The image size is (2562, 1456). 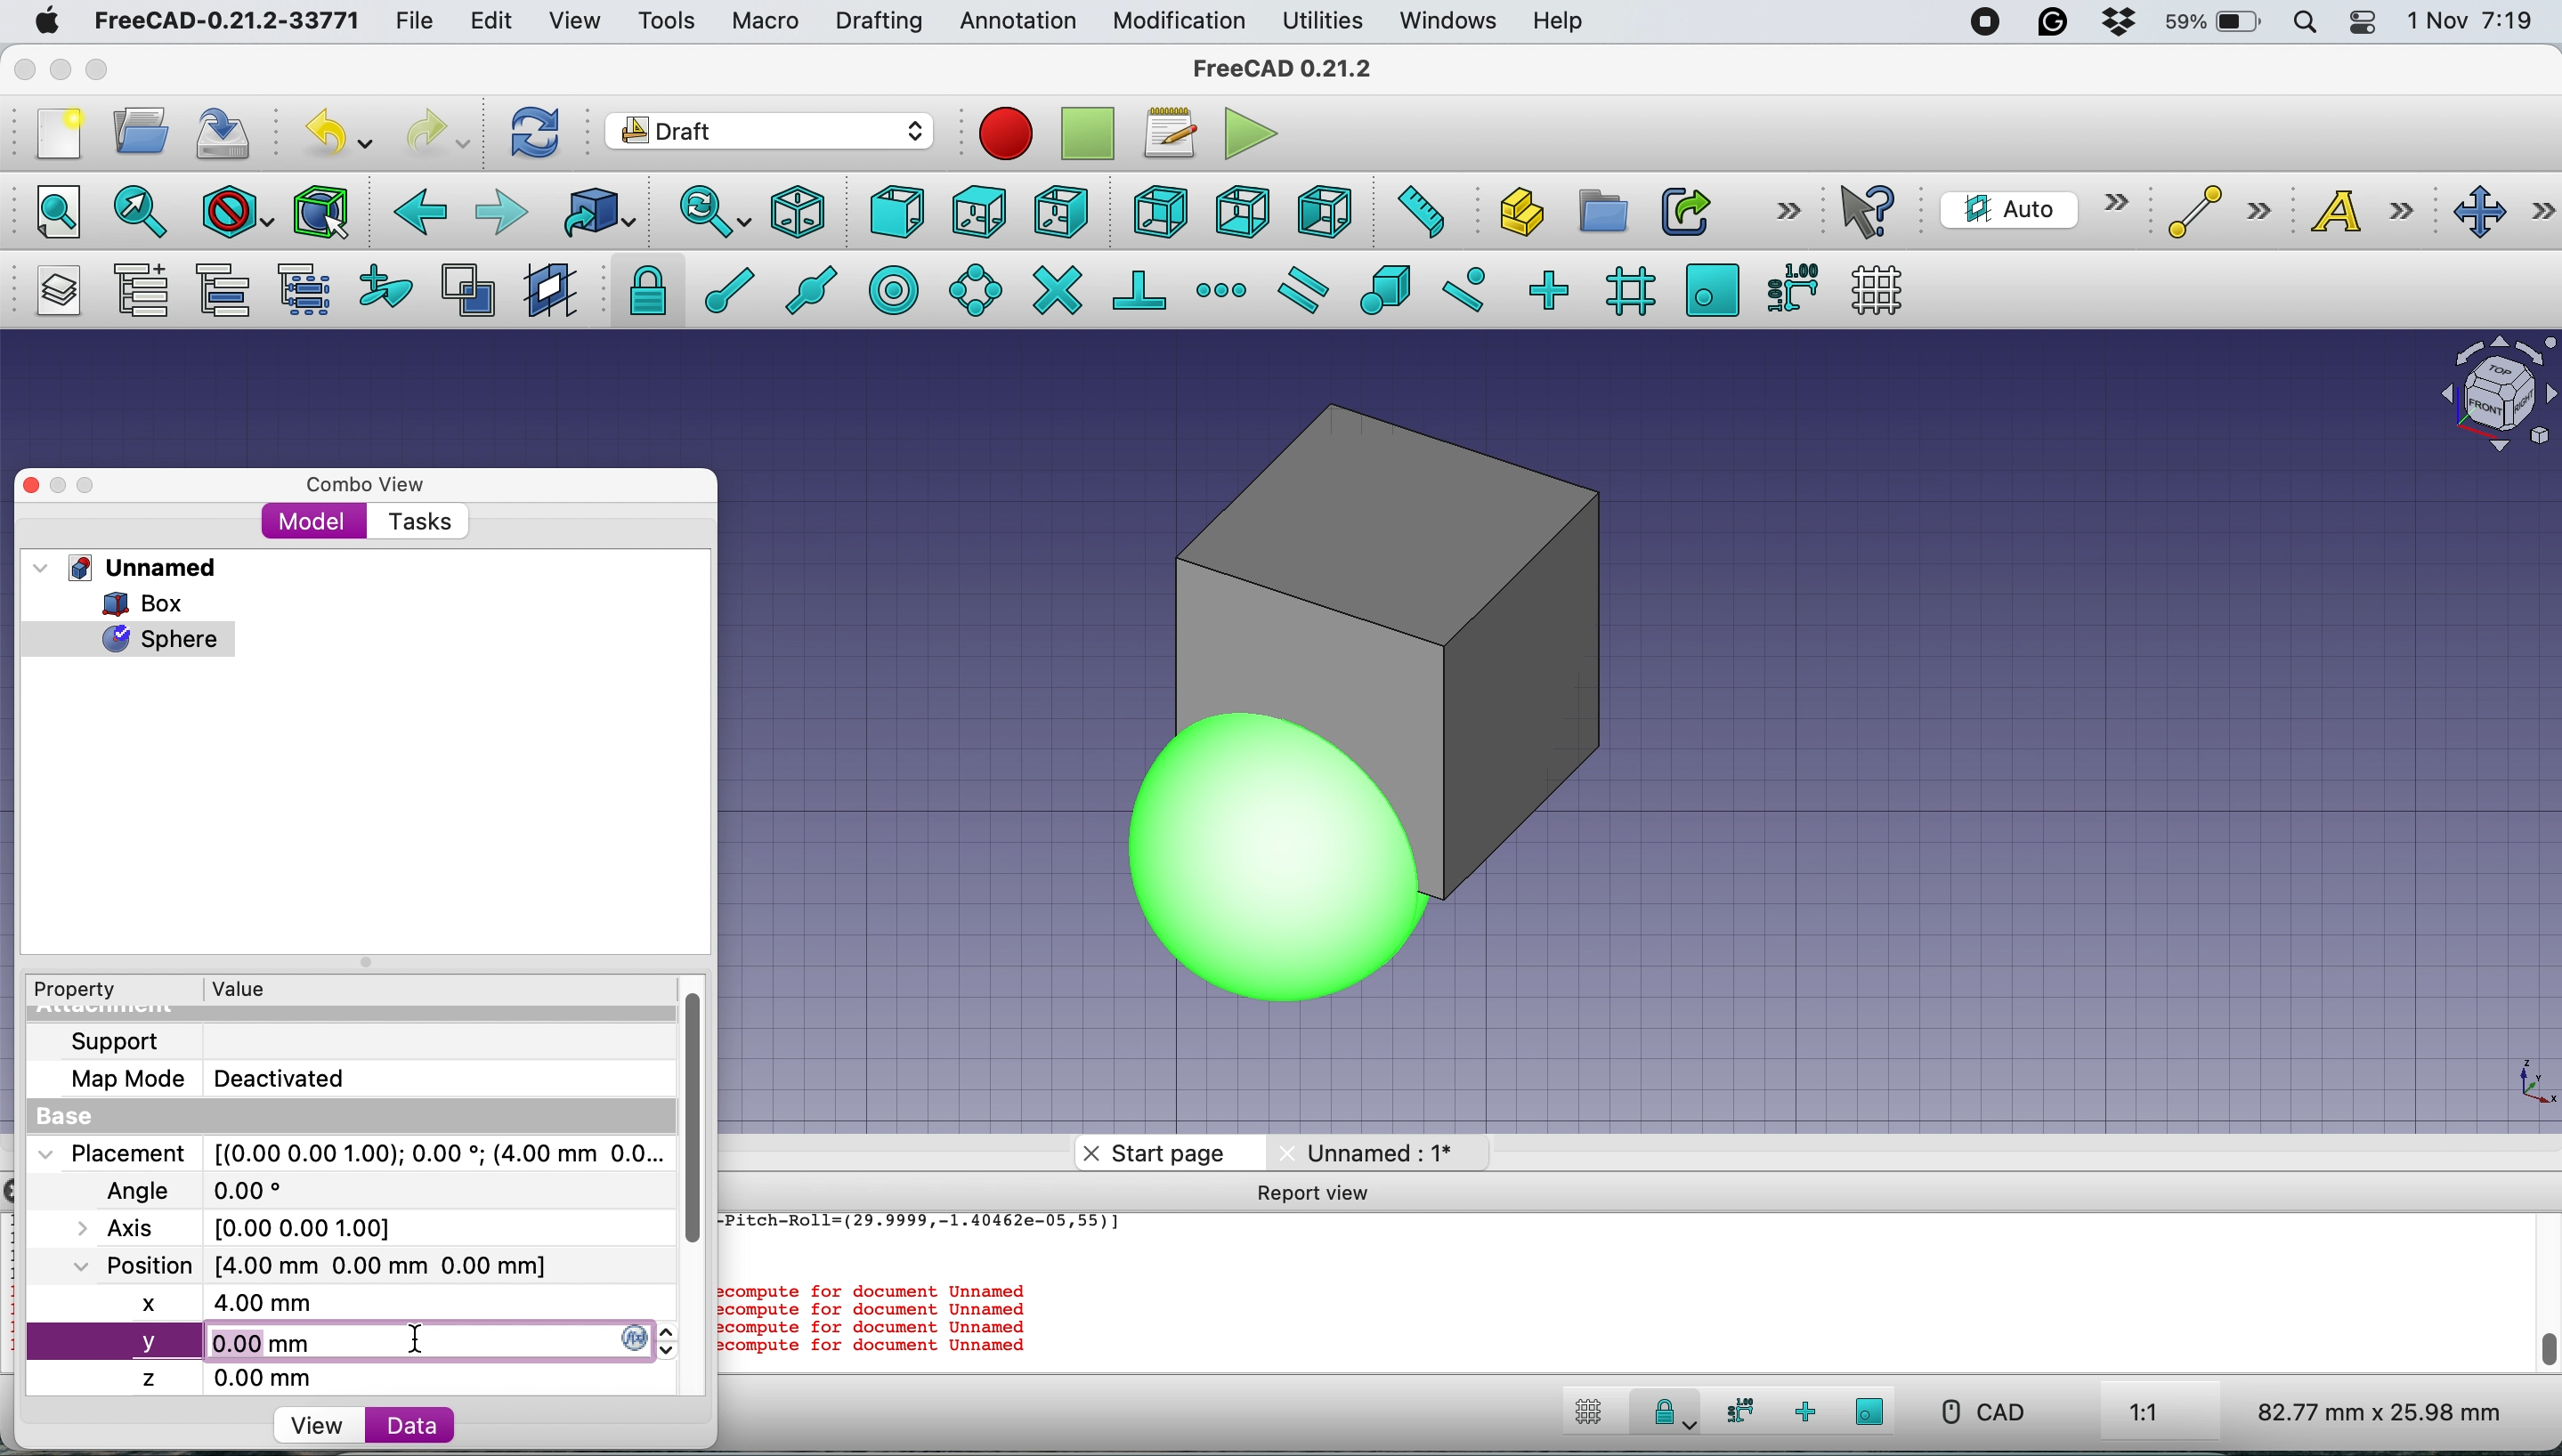 I want to click on scroll bar, so click(x=2542, y=1316).